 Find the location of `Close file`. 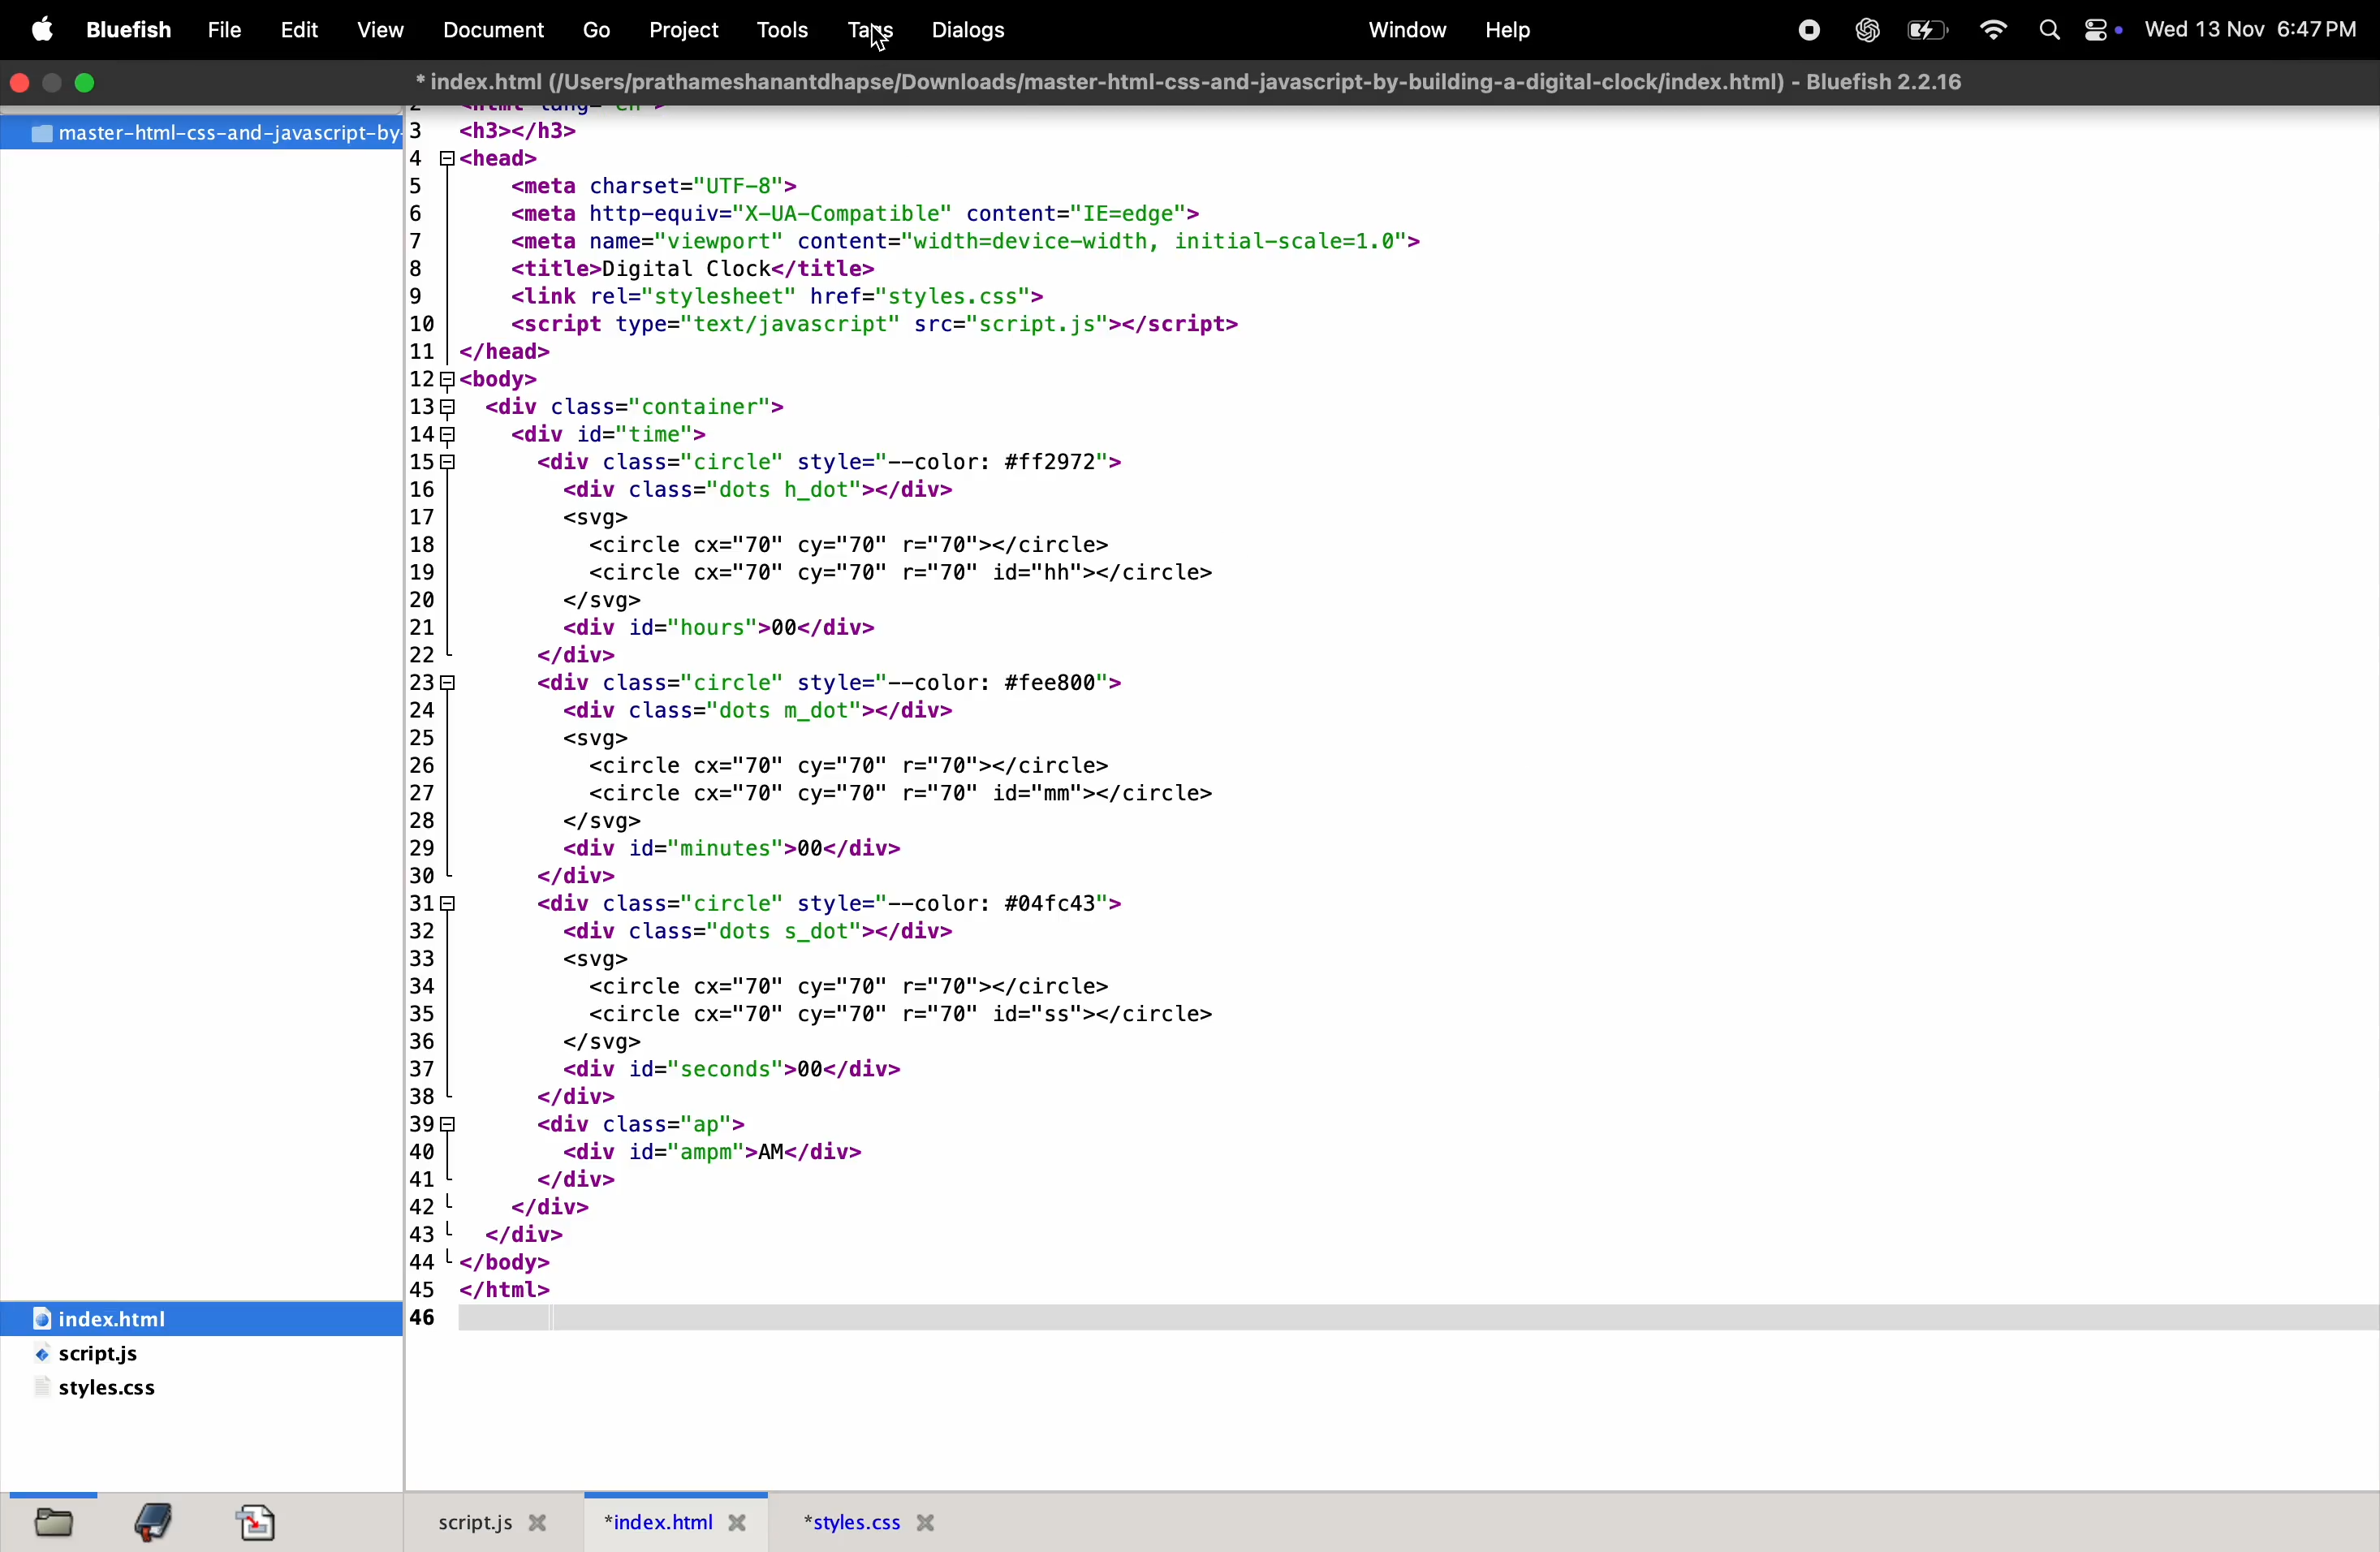

Close file is located at coordinates (544, 1522).